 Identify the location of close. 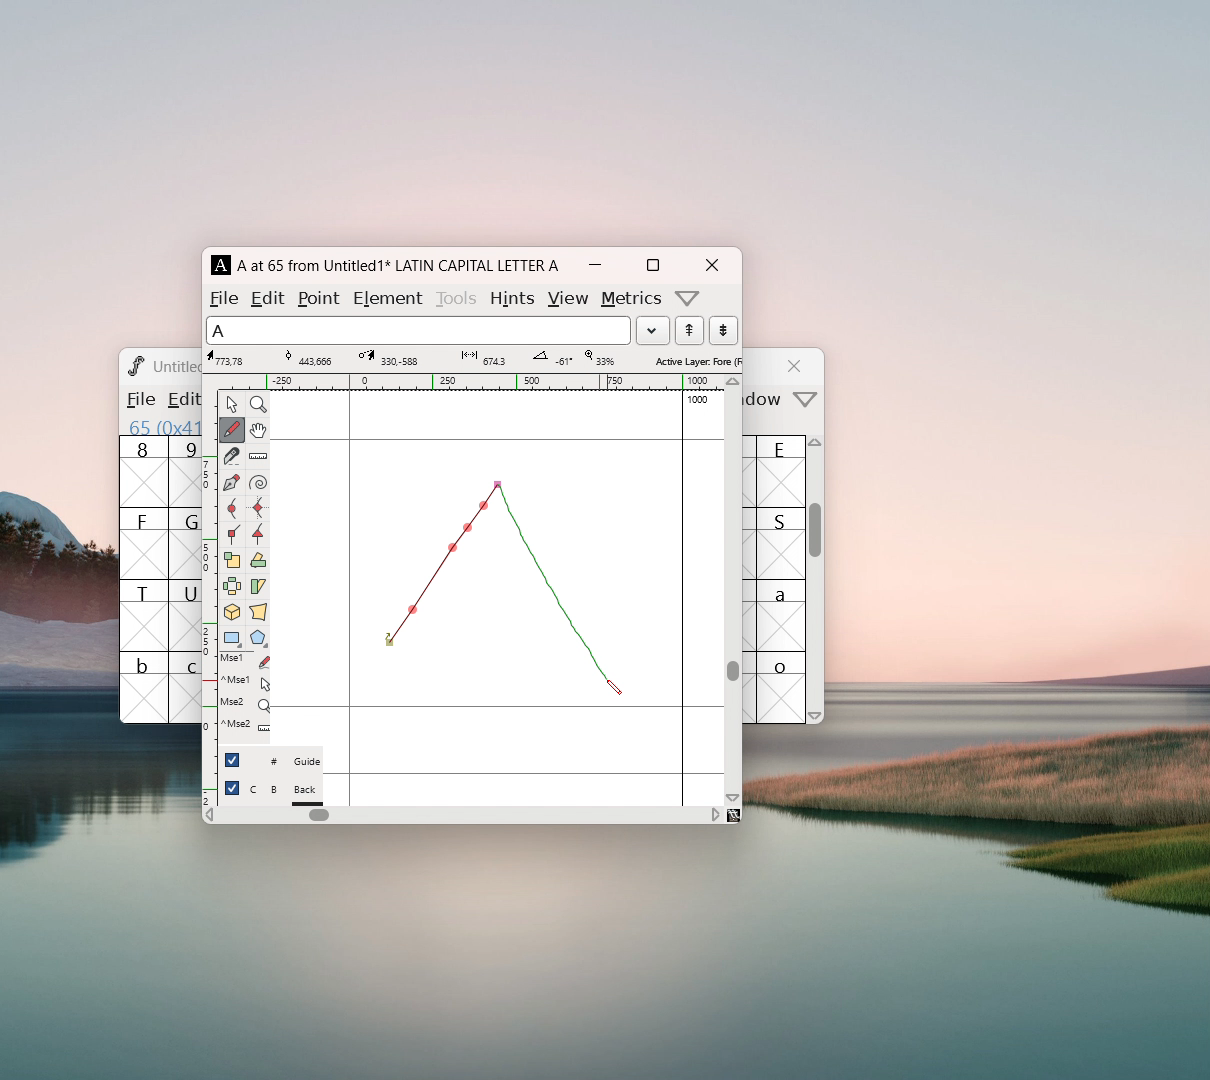
(711, 265).